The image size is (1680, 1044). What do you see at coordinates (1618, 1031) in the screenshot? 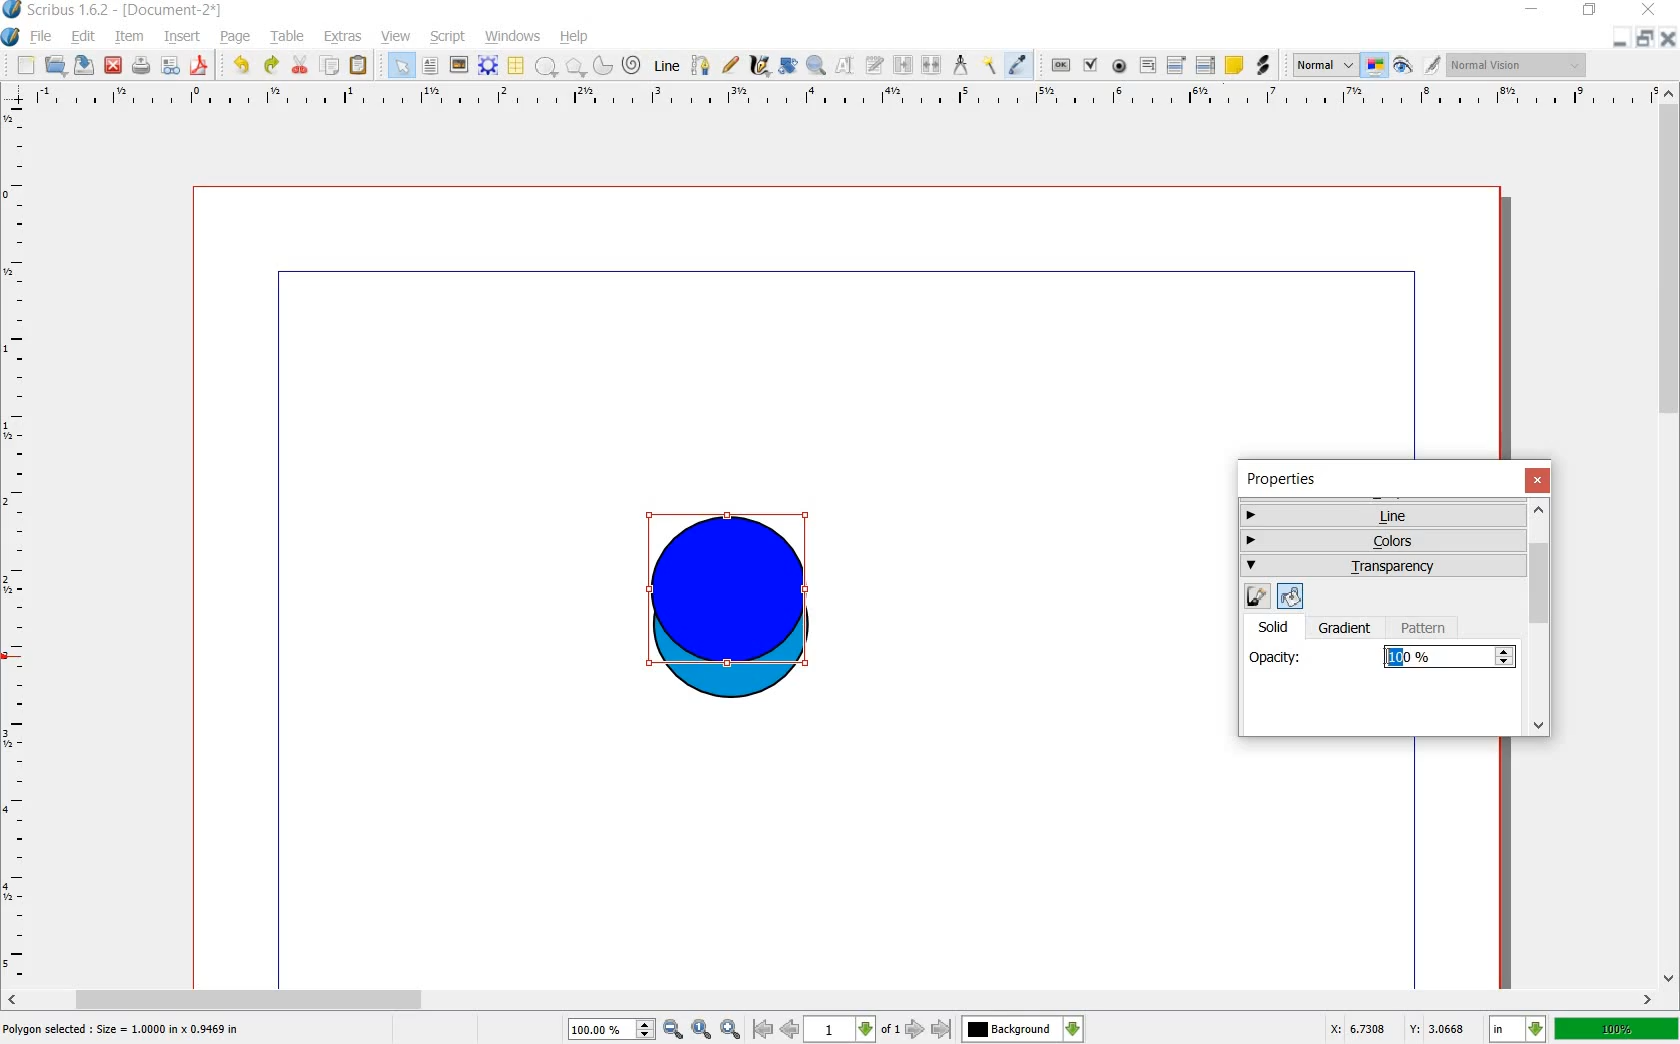
I see `100%` at bounding box center [1618, 1031].